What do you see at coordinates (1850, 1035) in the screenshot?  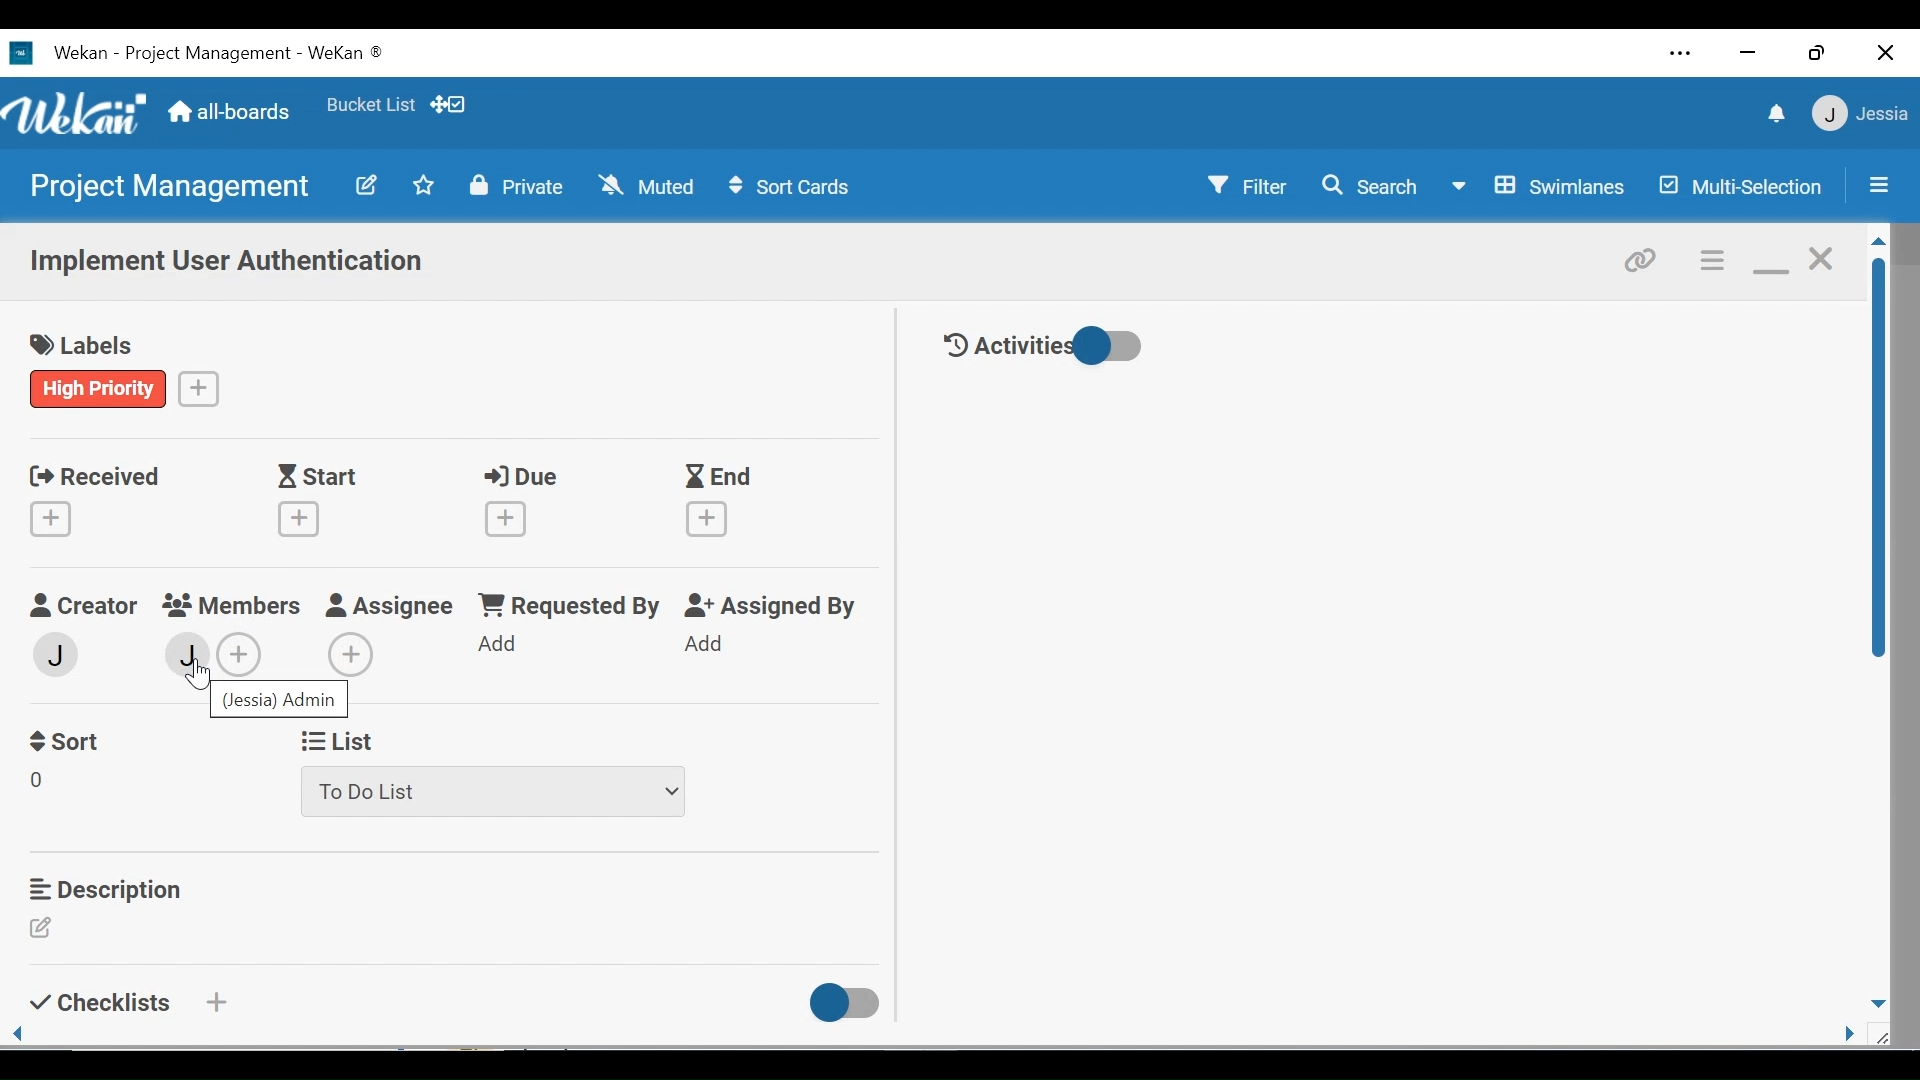 I see `move right` at bounding box center [1850, 1035].